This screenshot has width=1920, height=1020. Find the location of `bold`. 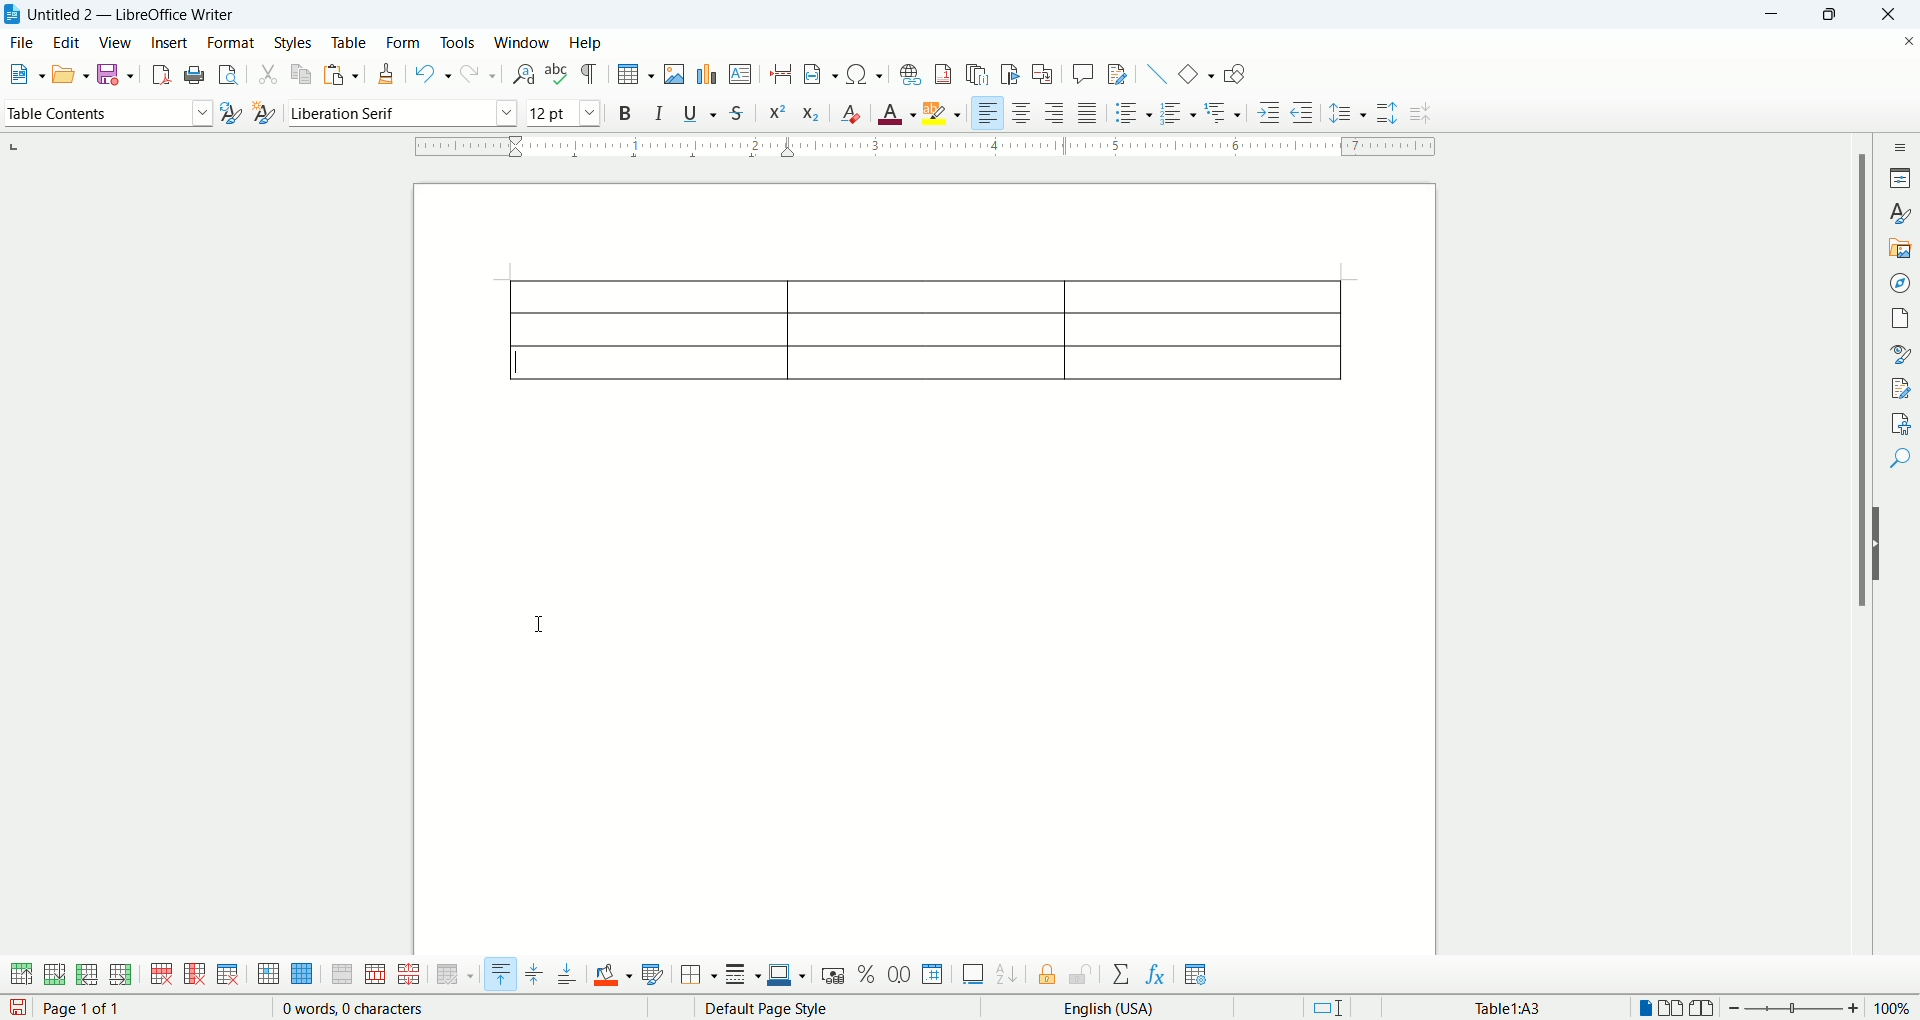

bold is located at coordinates (625, 112).